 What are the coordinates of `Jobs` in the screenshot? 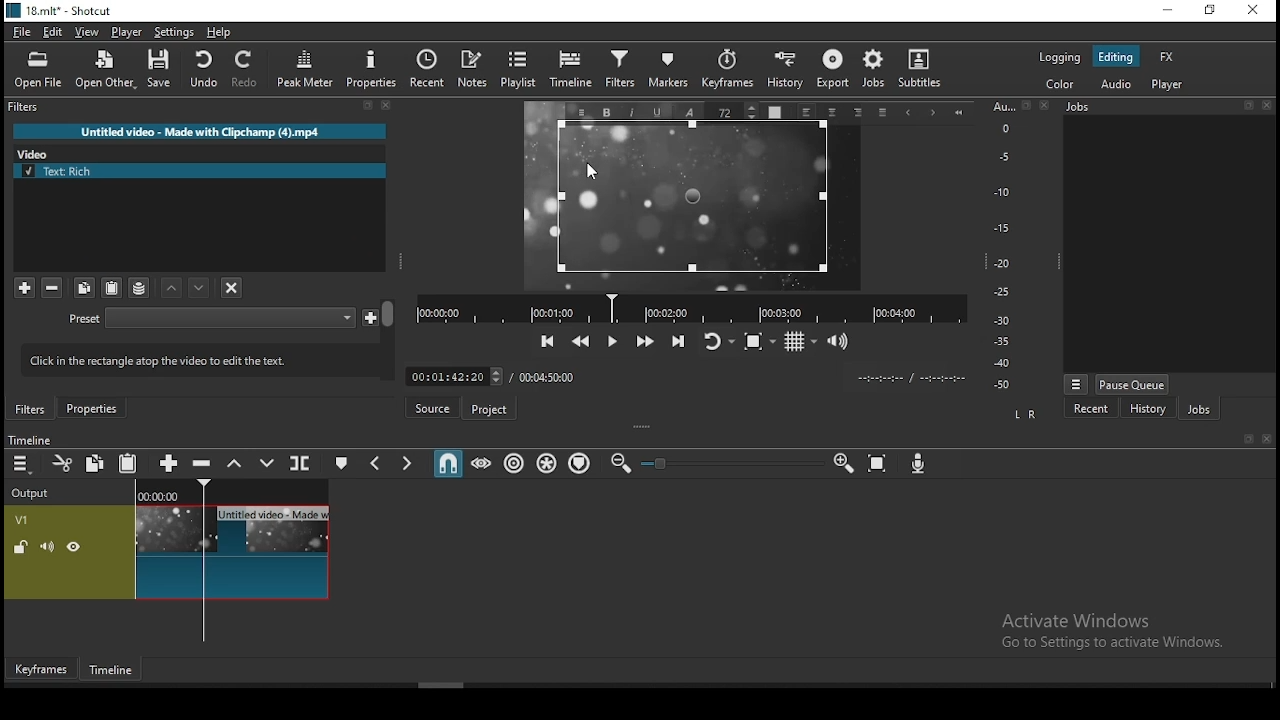 It's located at (1078, 107).